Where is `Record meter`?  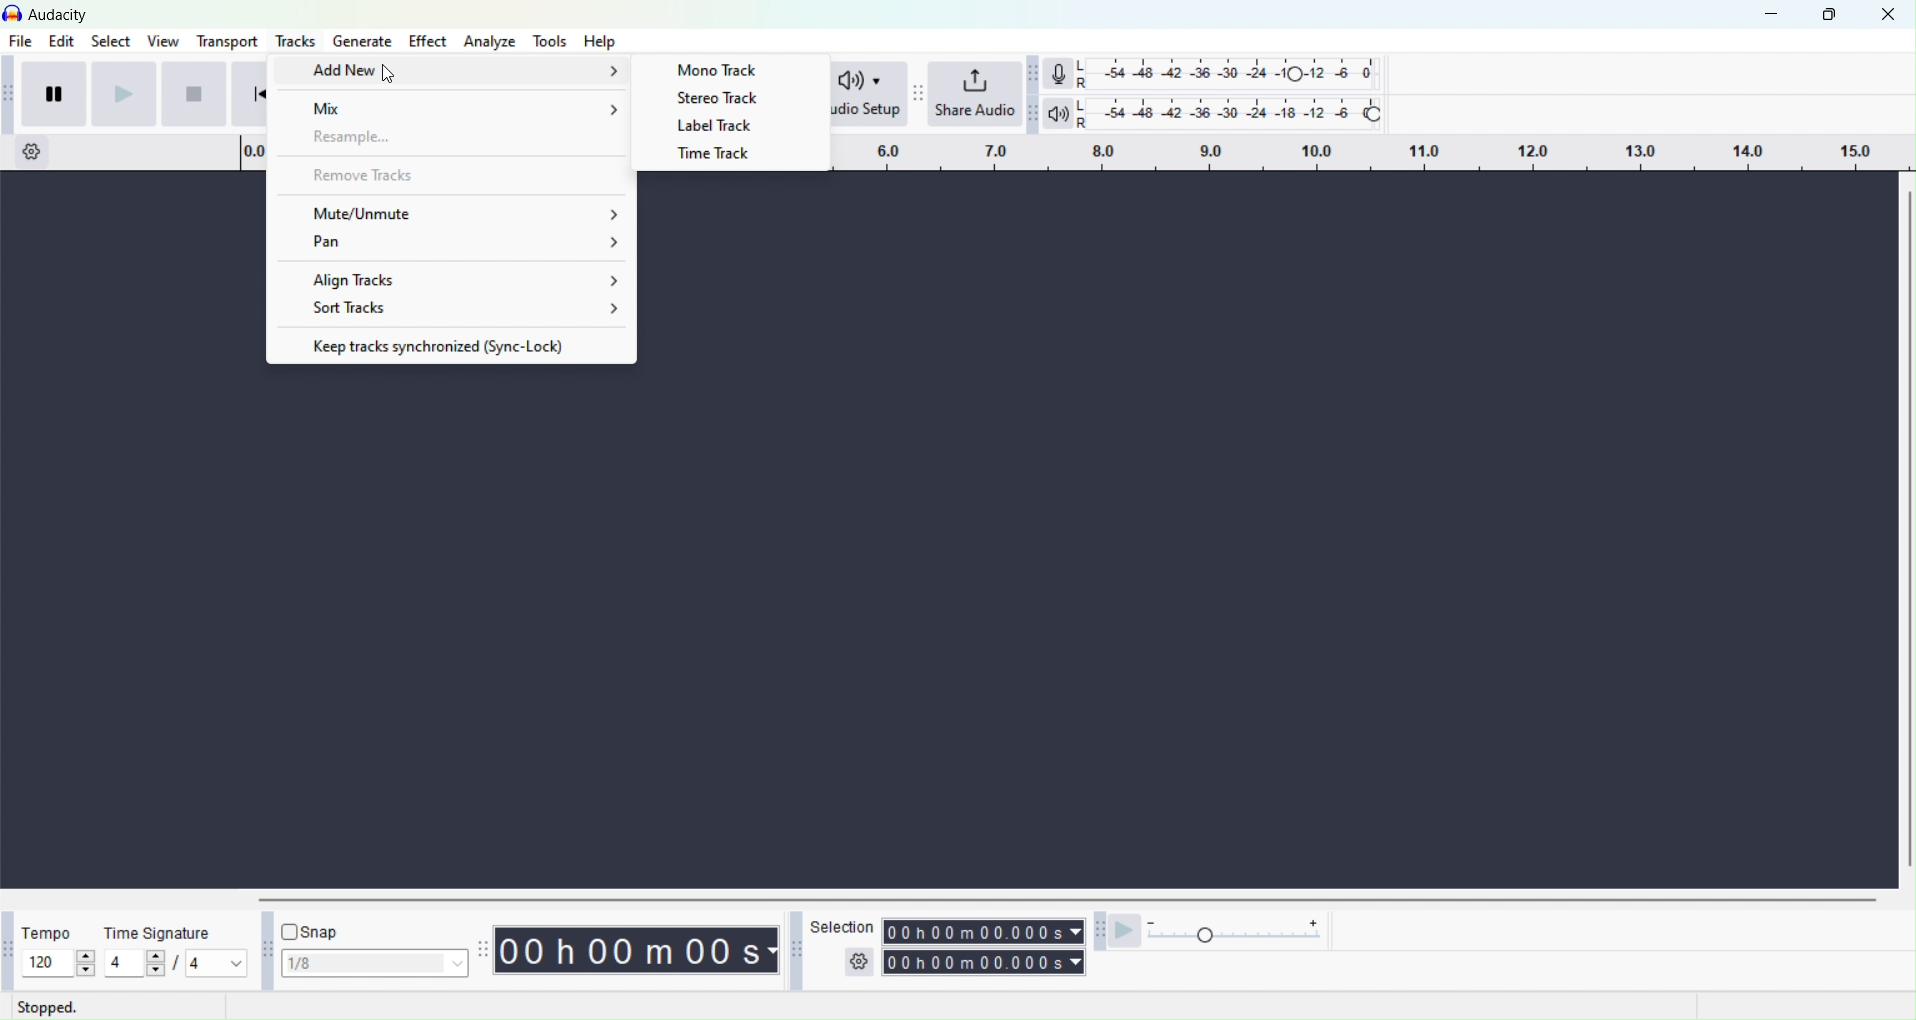
Record meter is located at coordinates (1060, 73).